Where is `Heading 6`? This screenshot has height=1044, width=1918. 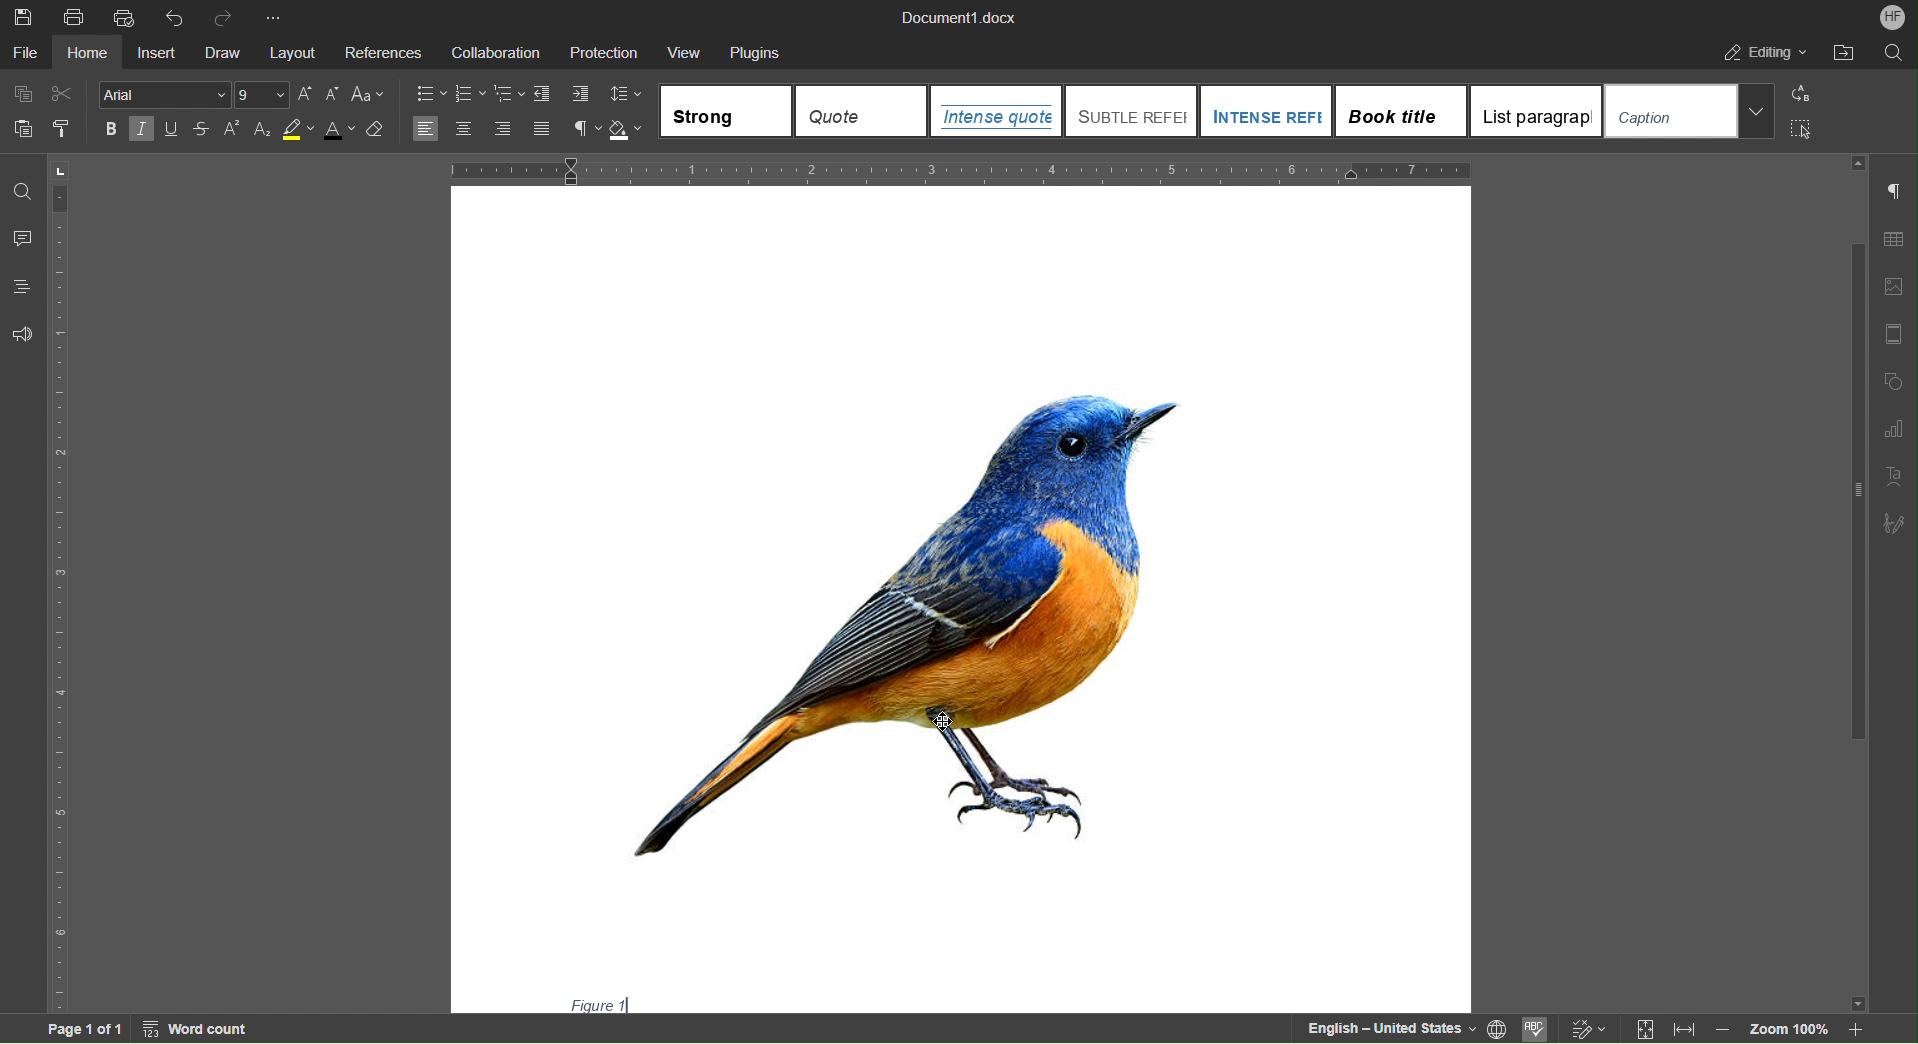
Heading 6 is located at coordinates (1669, 110).